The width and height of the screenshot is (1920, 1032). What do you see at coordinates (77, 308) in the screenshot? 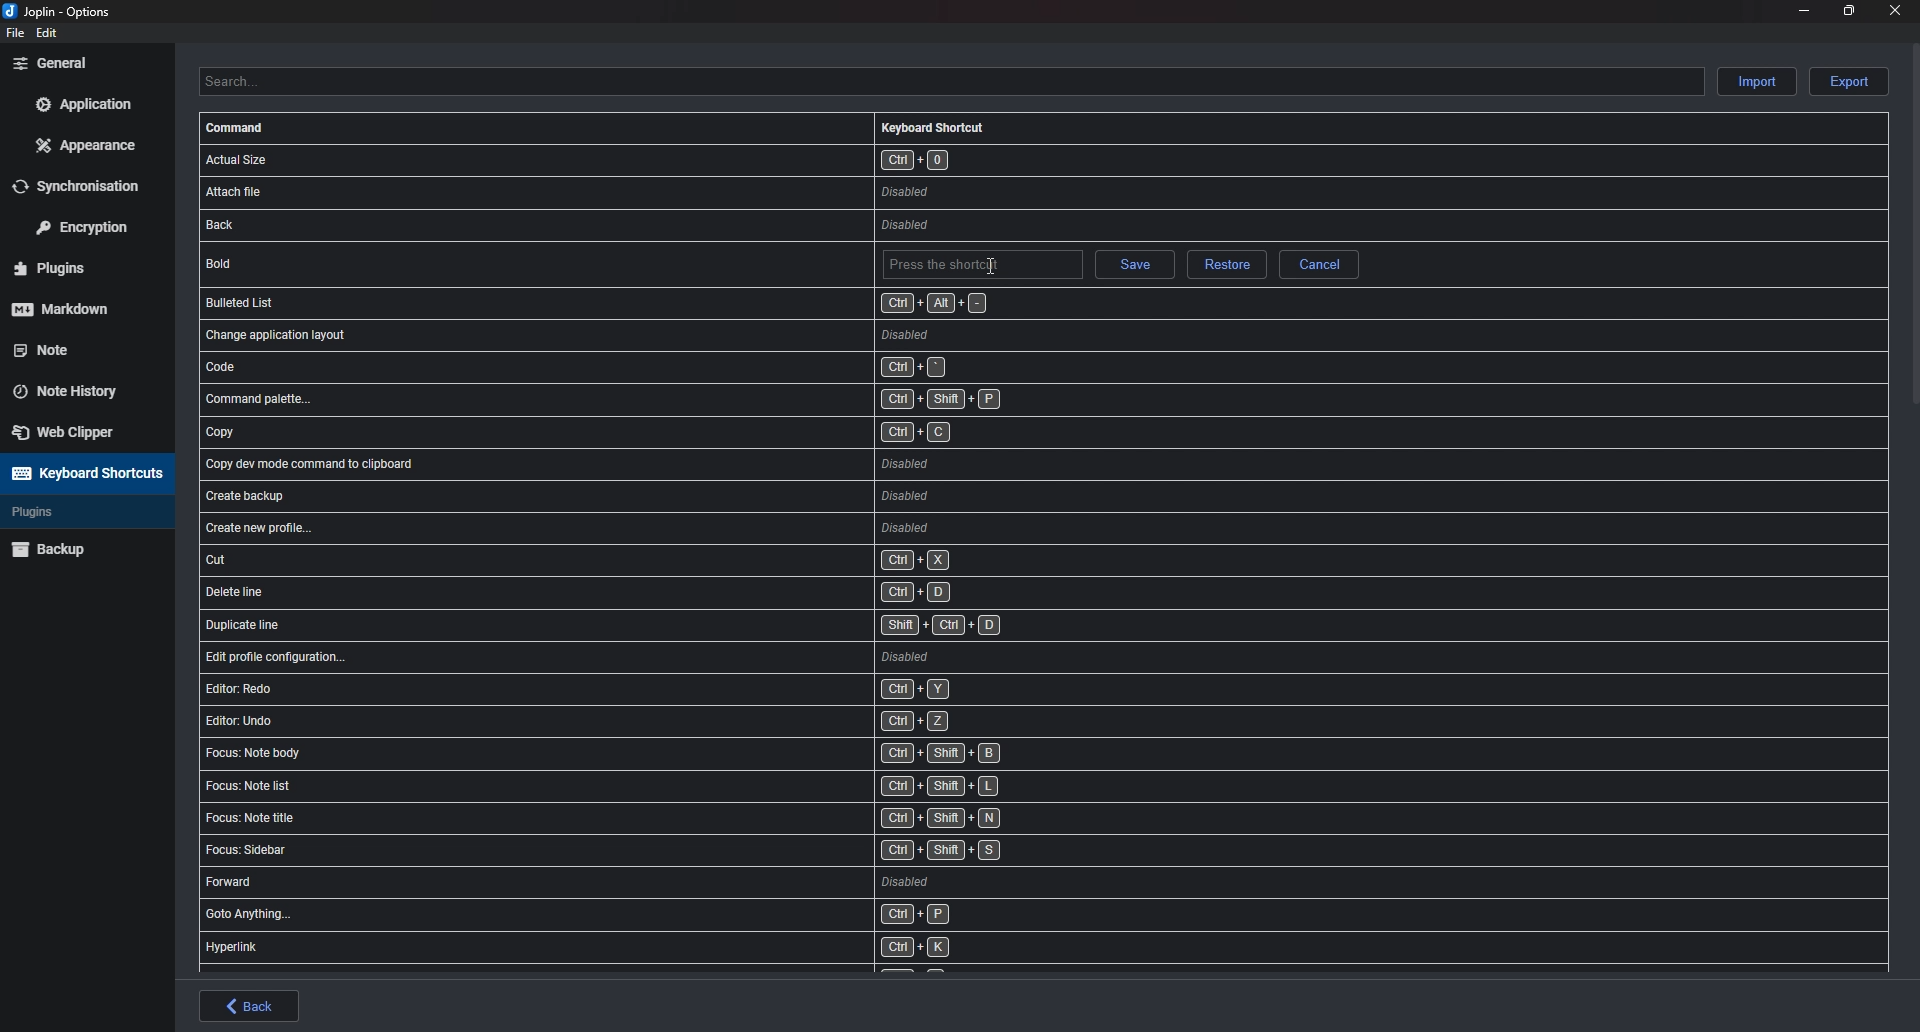
I see `mark down` at bounding box center [77, 308].